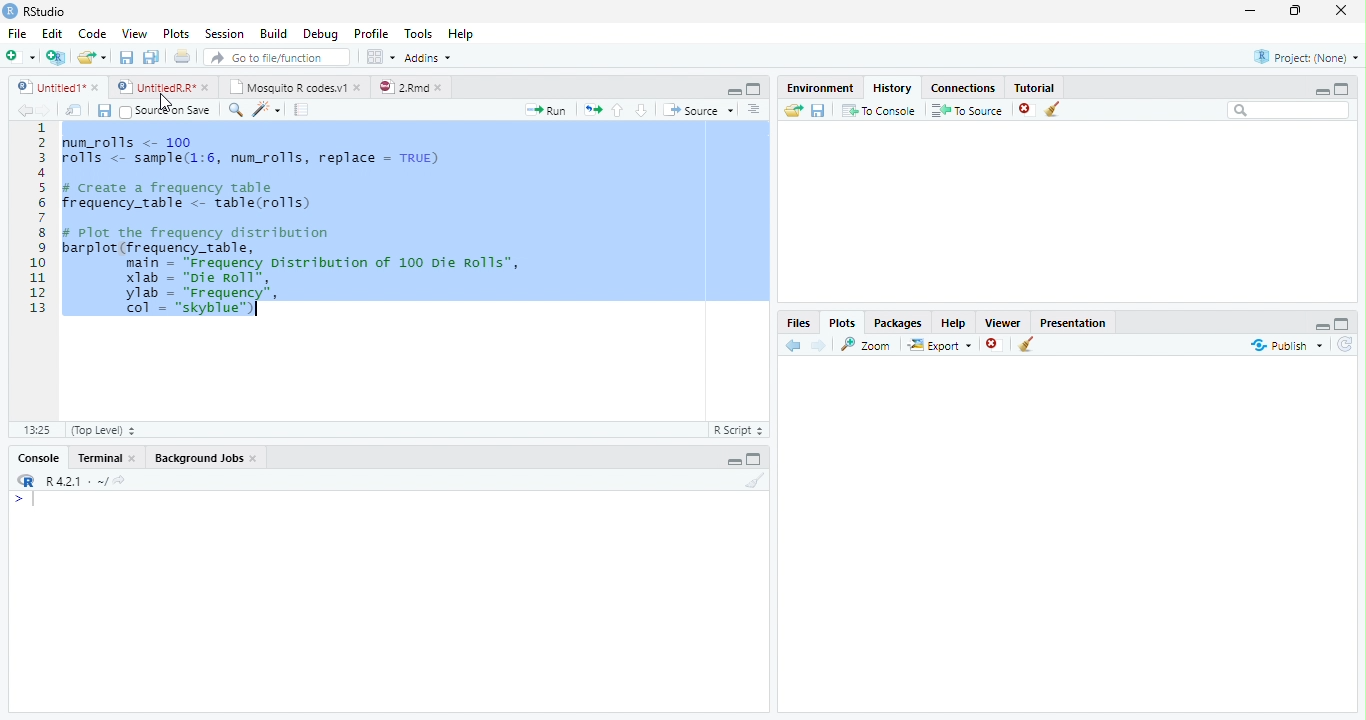  I want to click on RStudio, so click(35, 11).